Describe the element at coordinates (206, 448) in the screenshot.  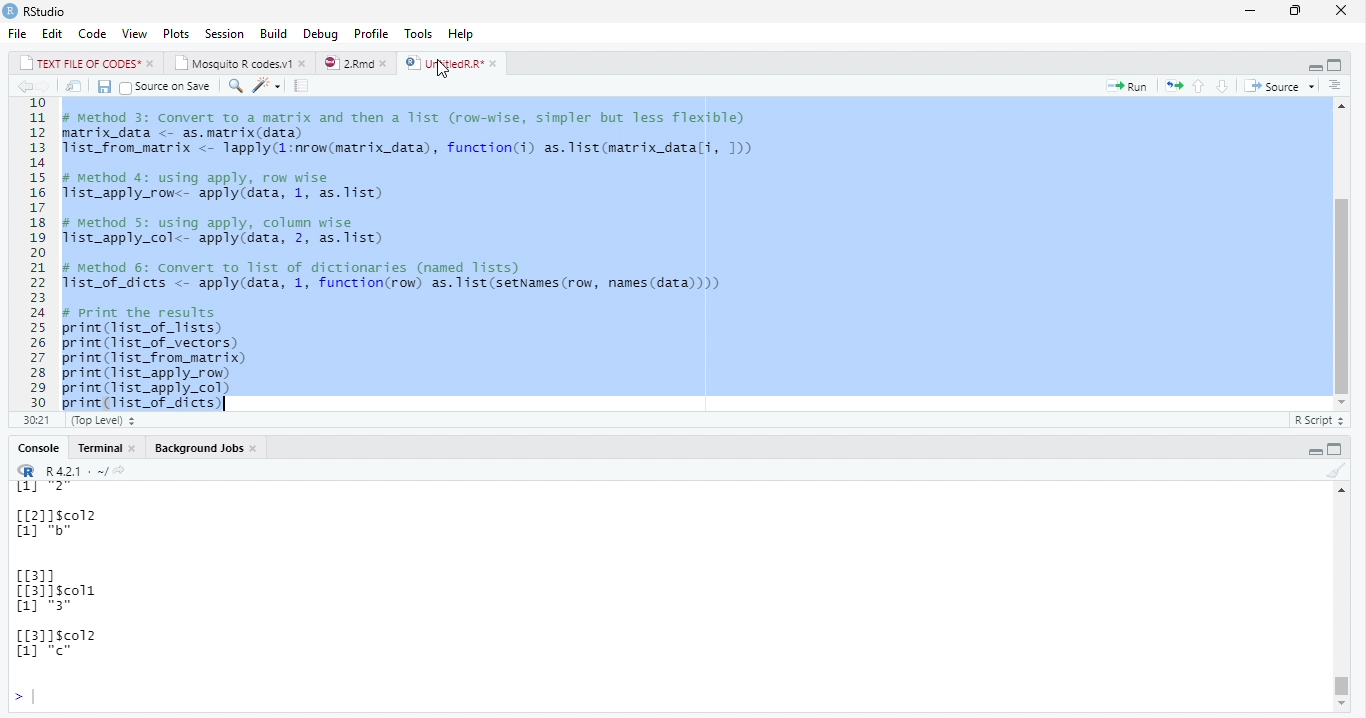
I see `Background Jobs` at that location.